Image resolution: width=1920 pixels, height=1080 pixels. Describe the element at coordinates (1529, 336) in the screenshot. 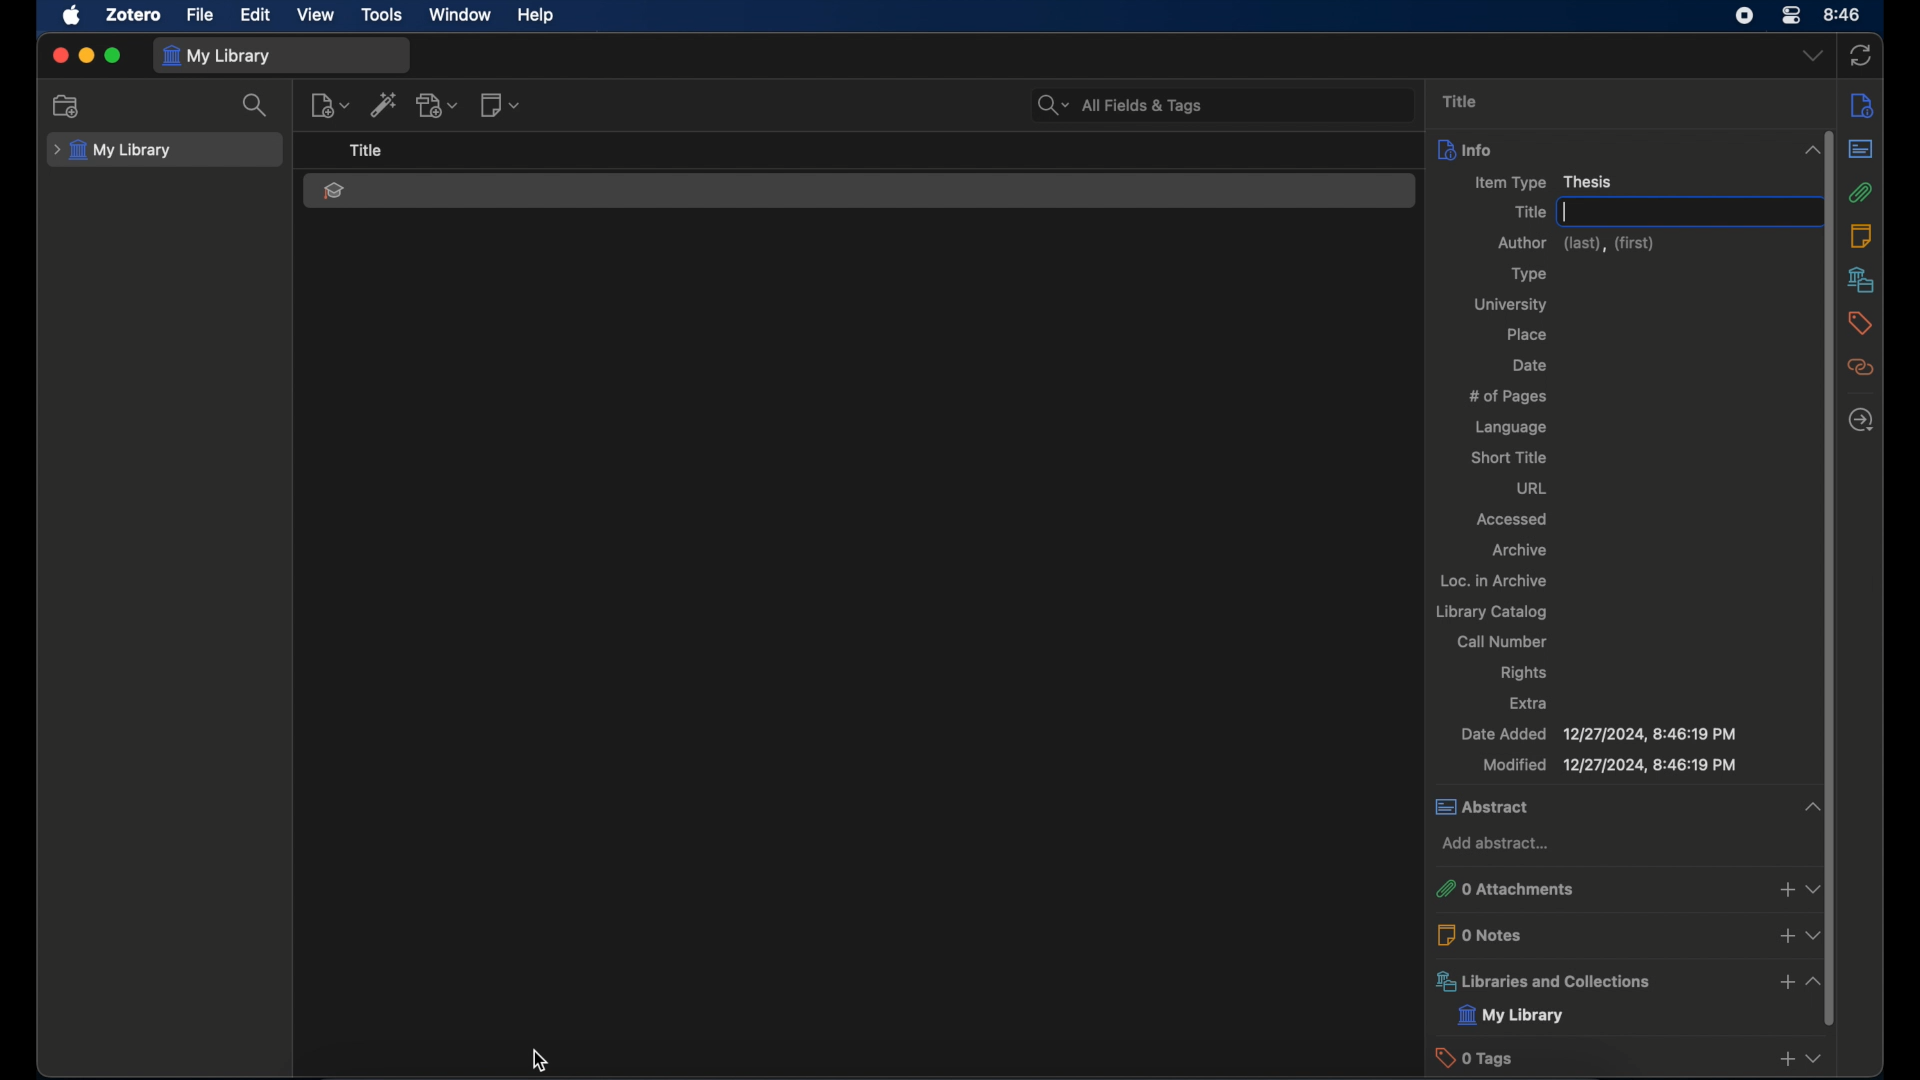

I see `place` at that location.